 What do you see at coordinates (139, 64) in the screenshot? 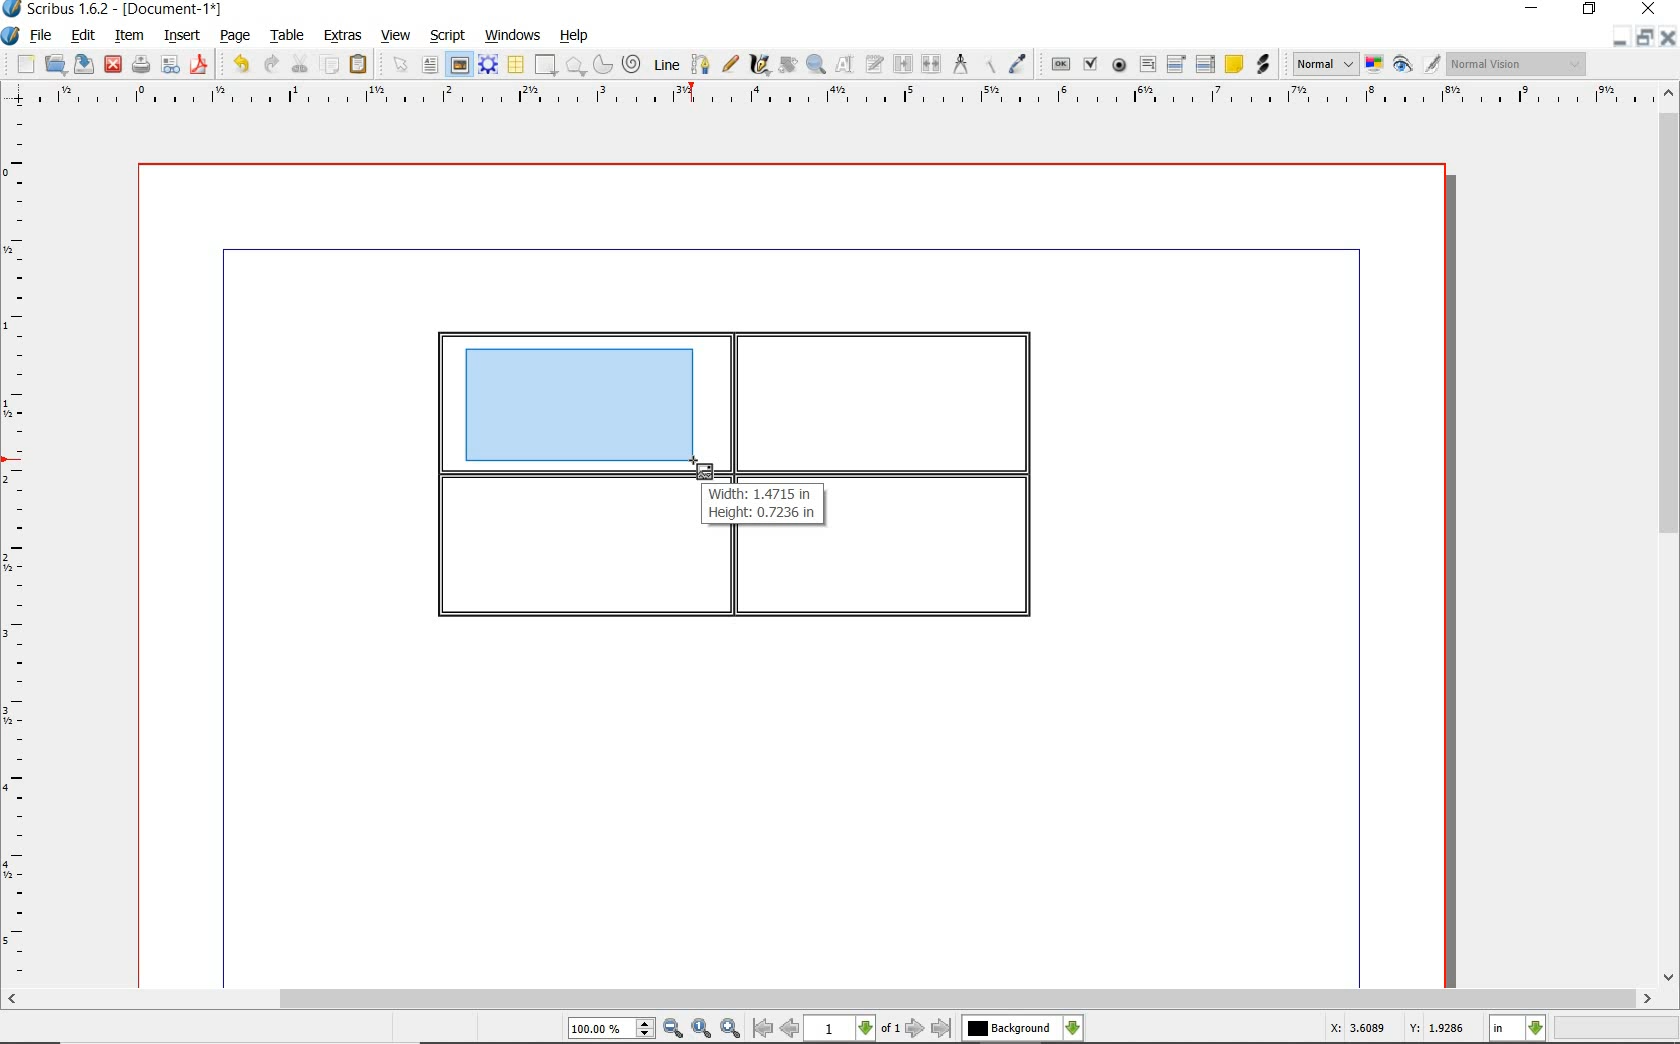
I see `print` at bounding box center [139, 64].